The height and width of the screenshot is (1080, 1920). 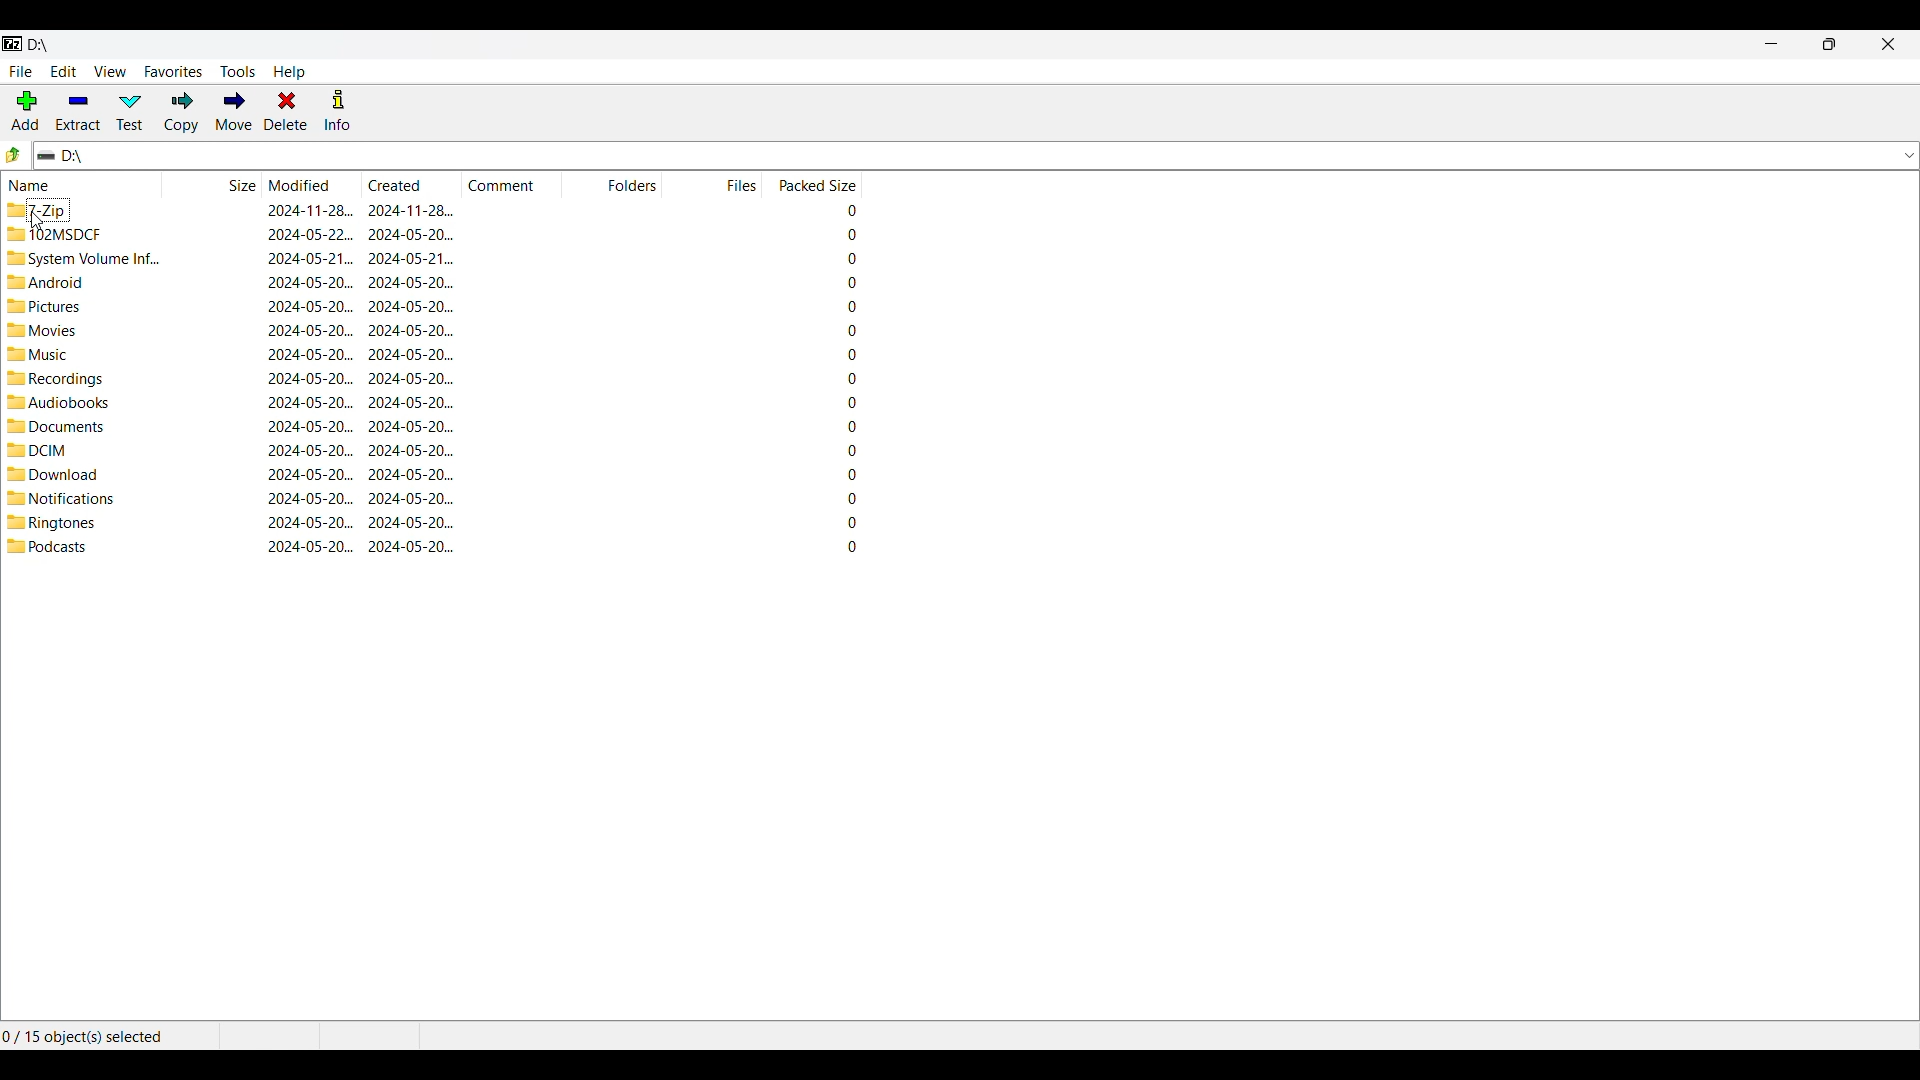 I want to click on created date & time, so click(x=410, y=498).